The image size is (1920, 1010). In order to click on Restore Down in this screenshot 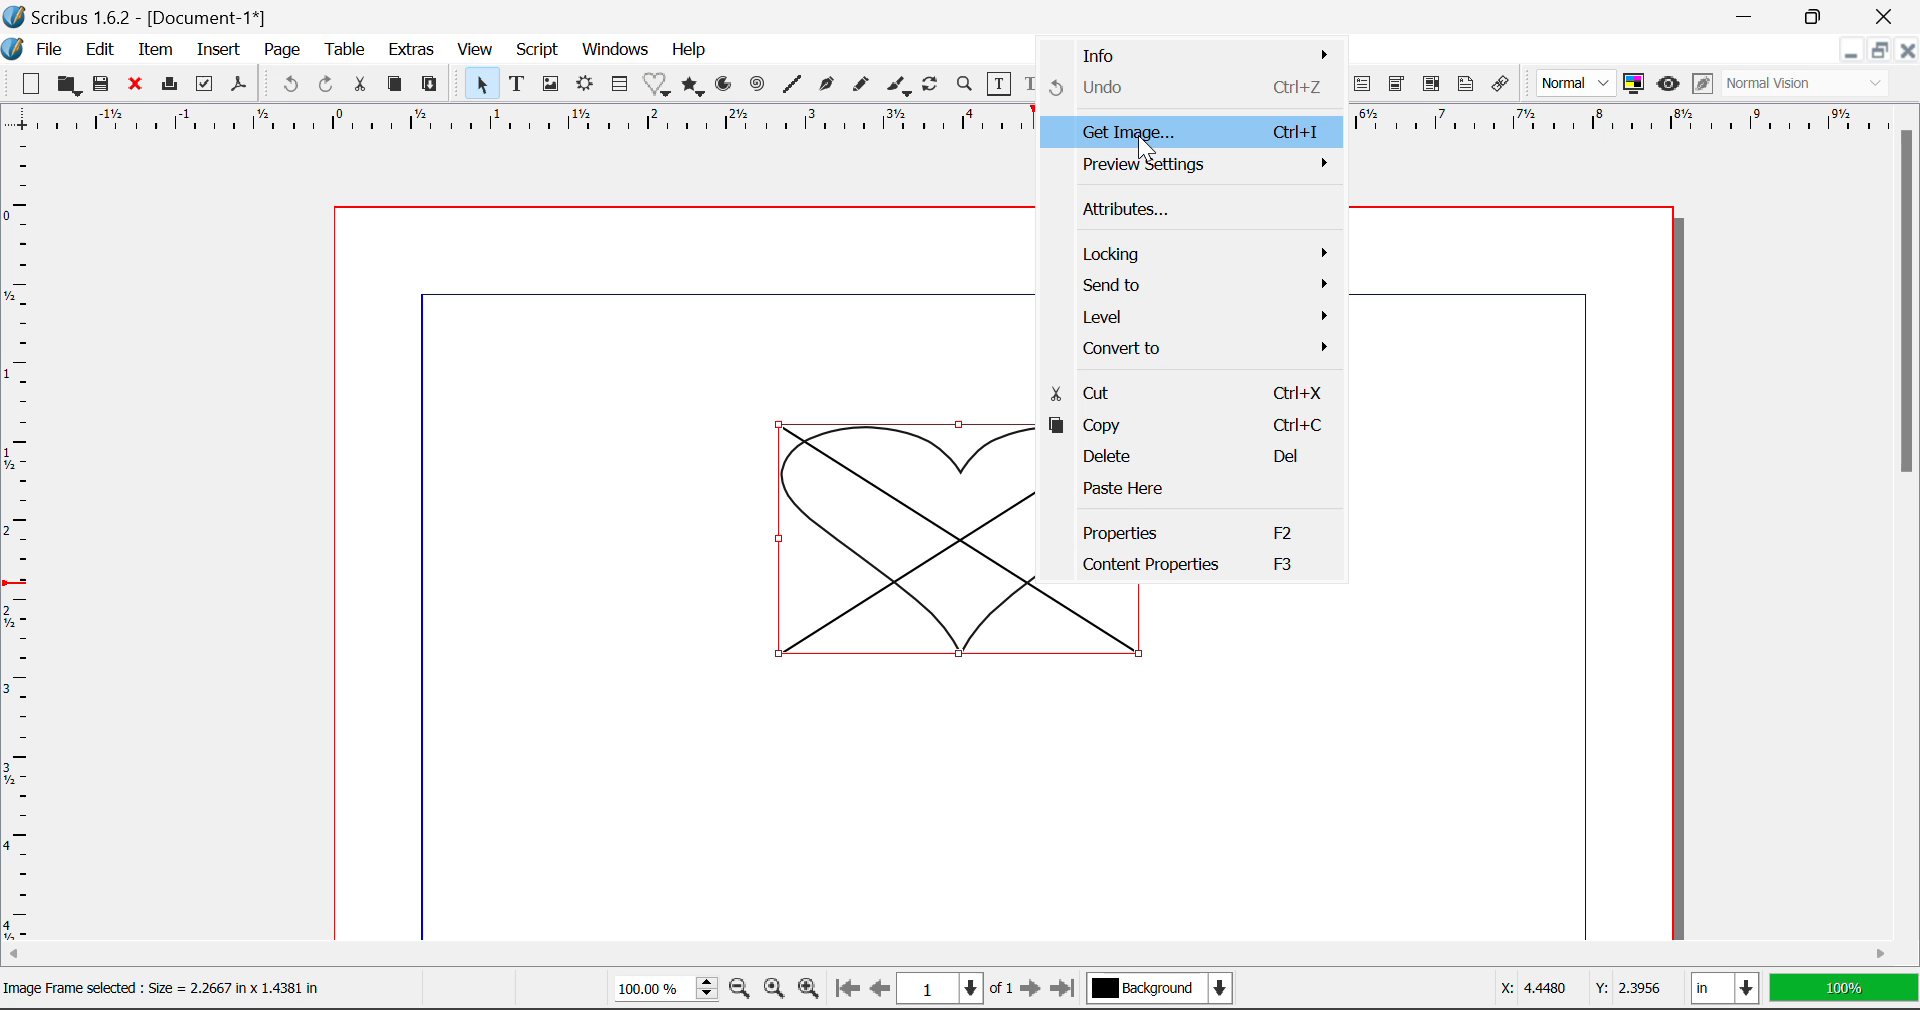, I will do `click(1853, 53)`.